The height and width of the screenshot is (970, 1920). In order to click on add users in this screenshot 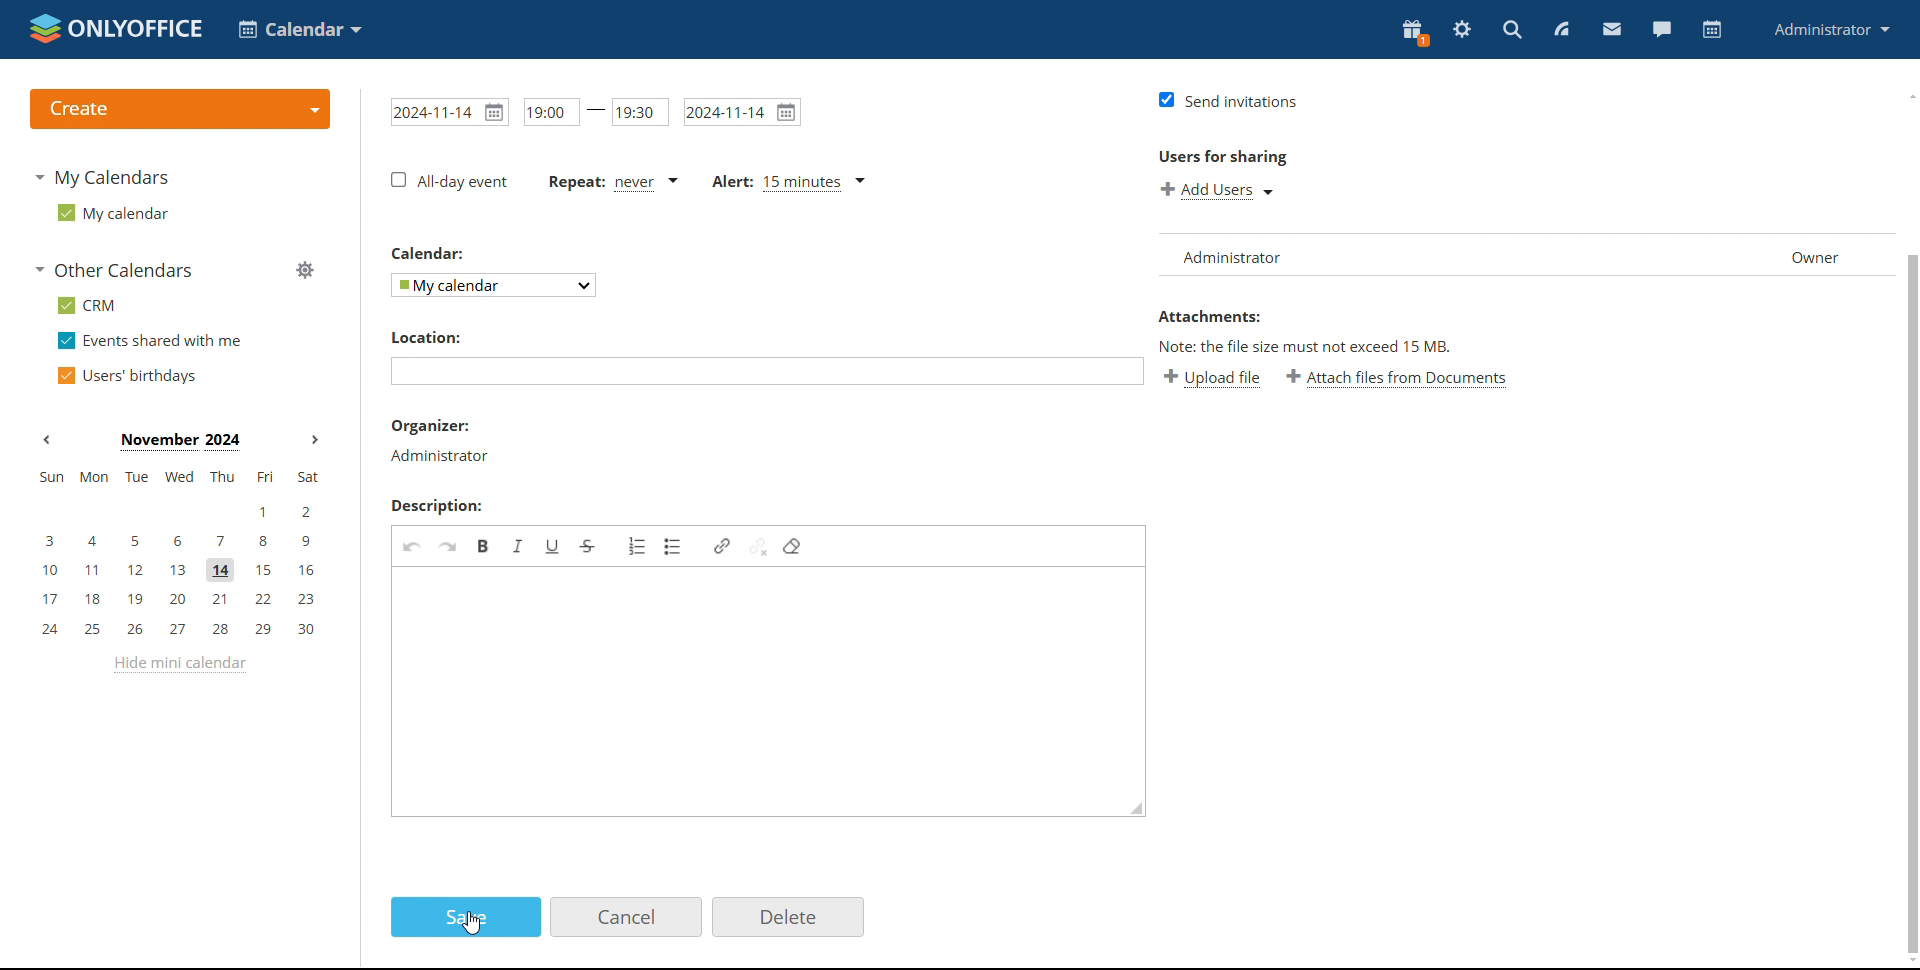, I will do `click(1216, 192)`.